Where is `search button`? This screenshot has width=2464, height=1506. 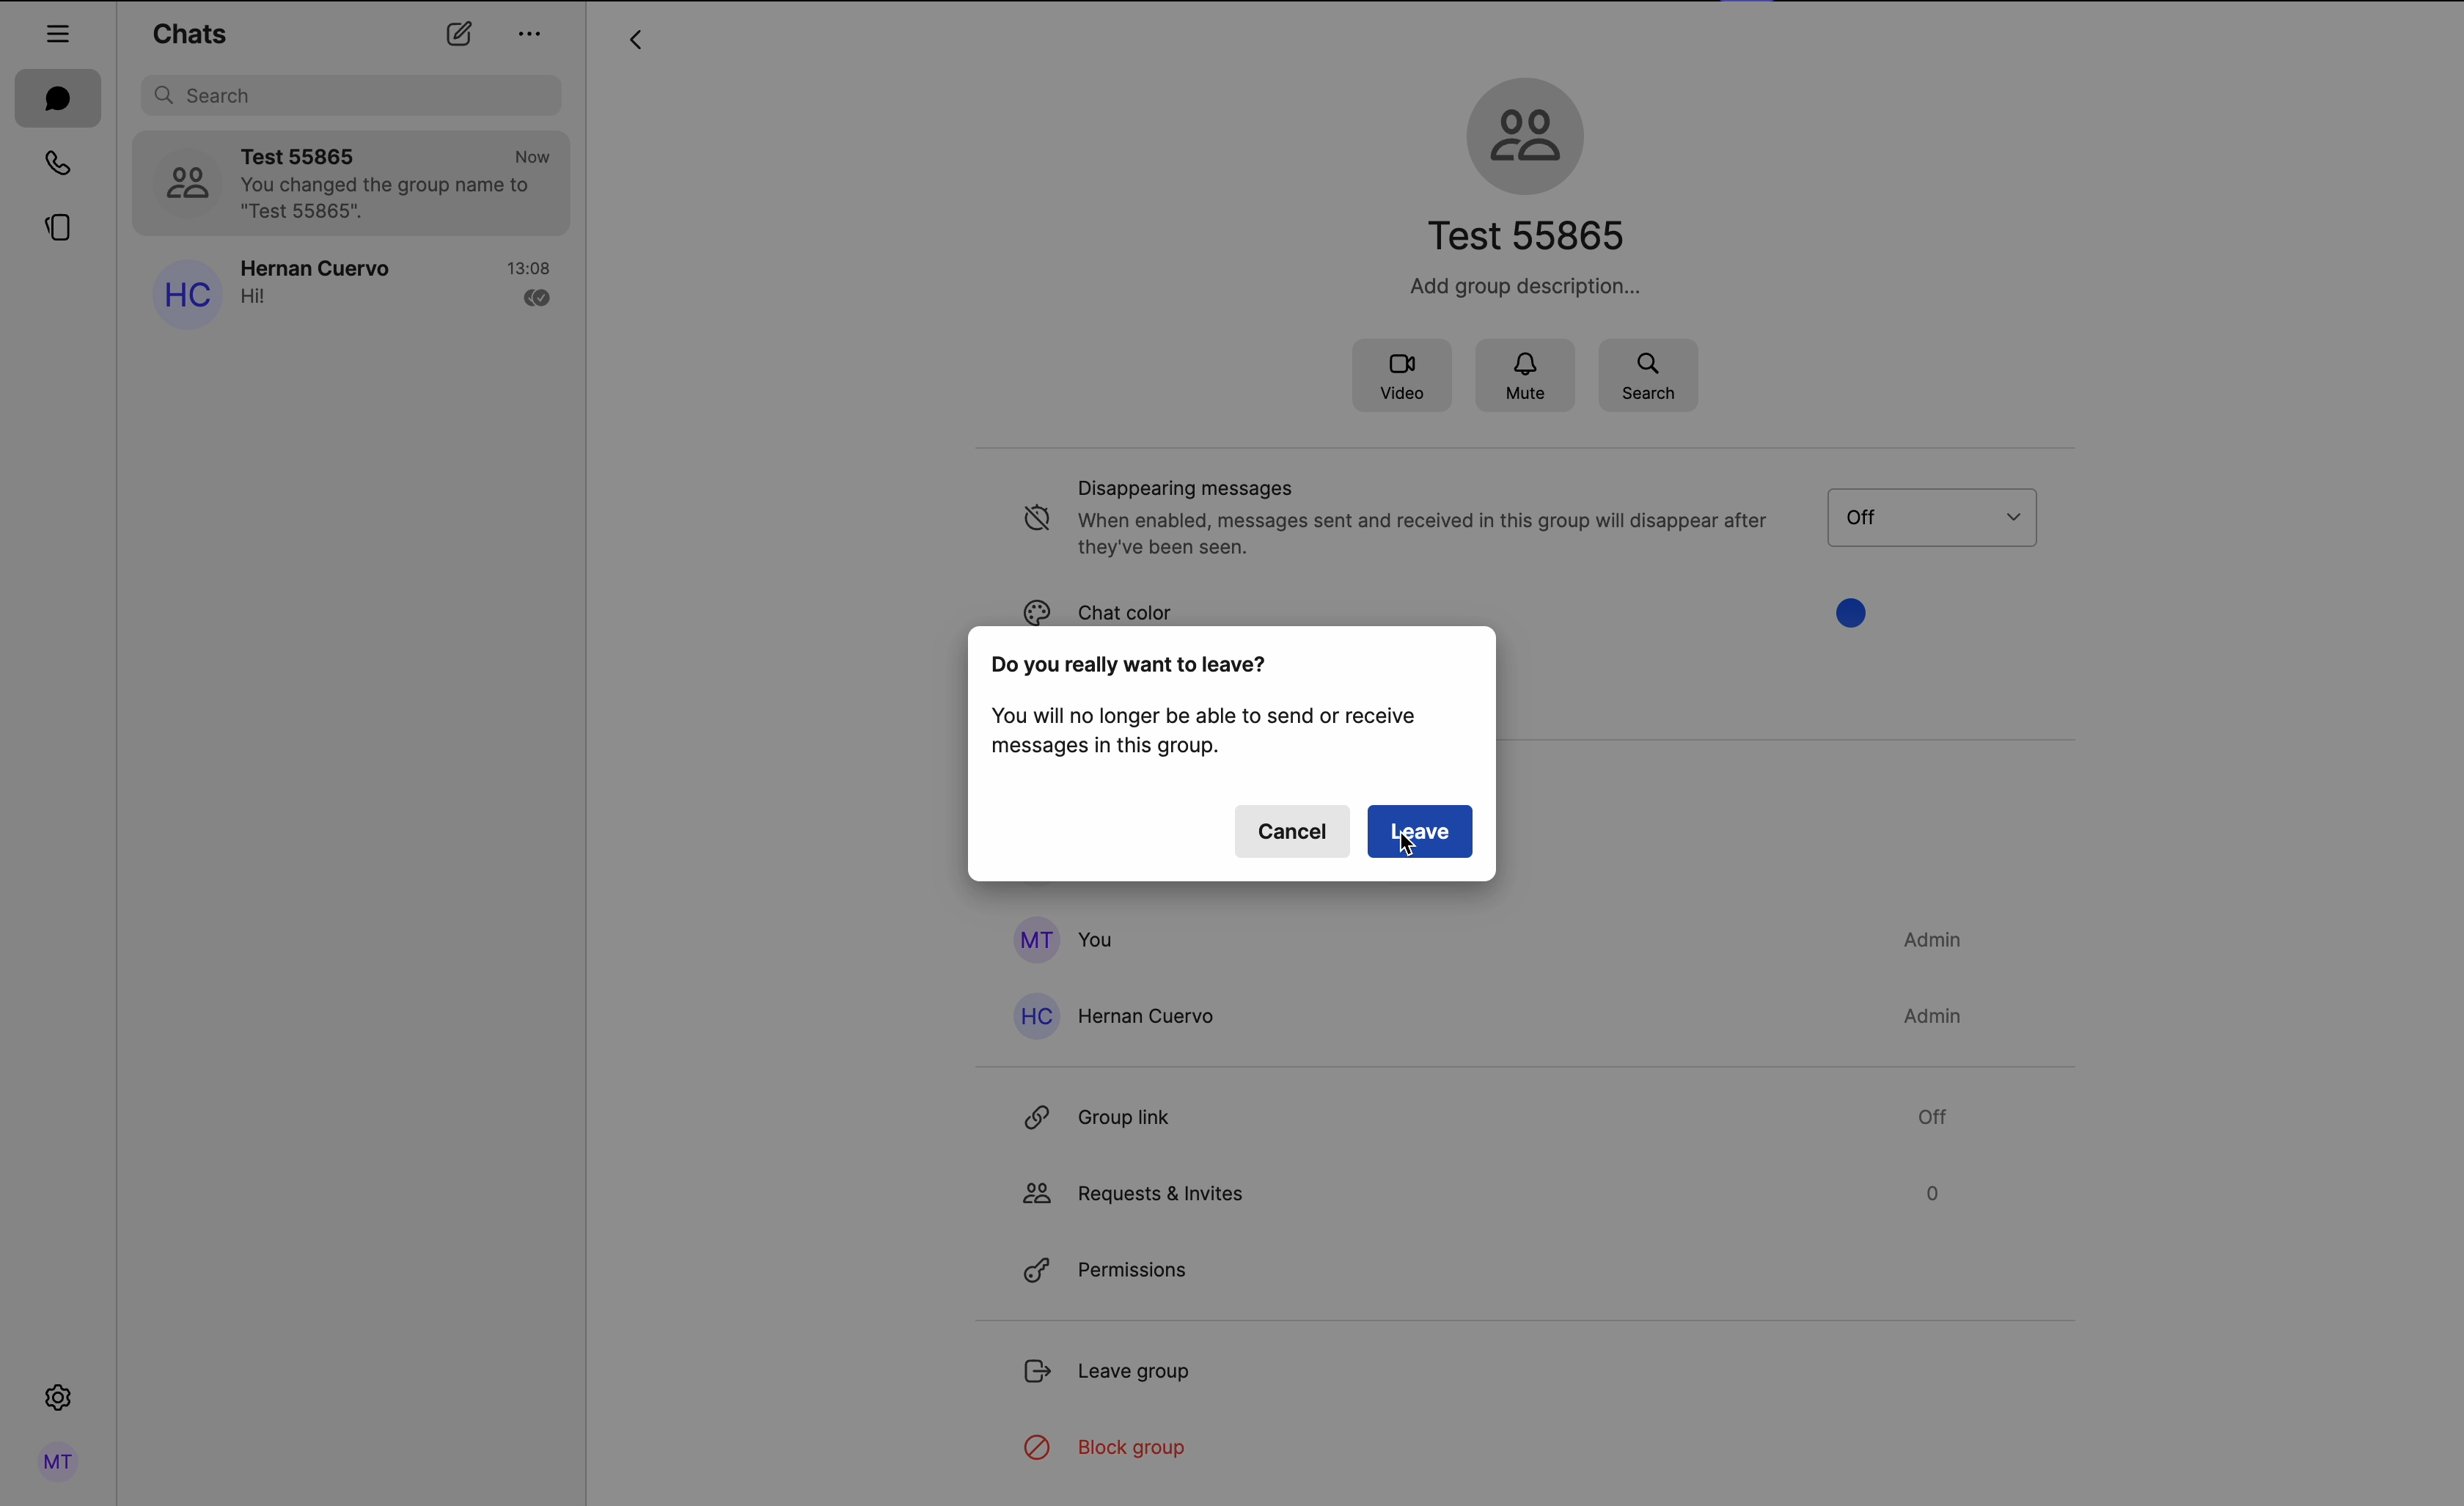 search button is located at coordinates (1648, 374).